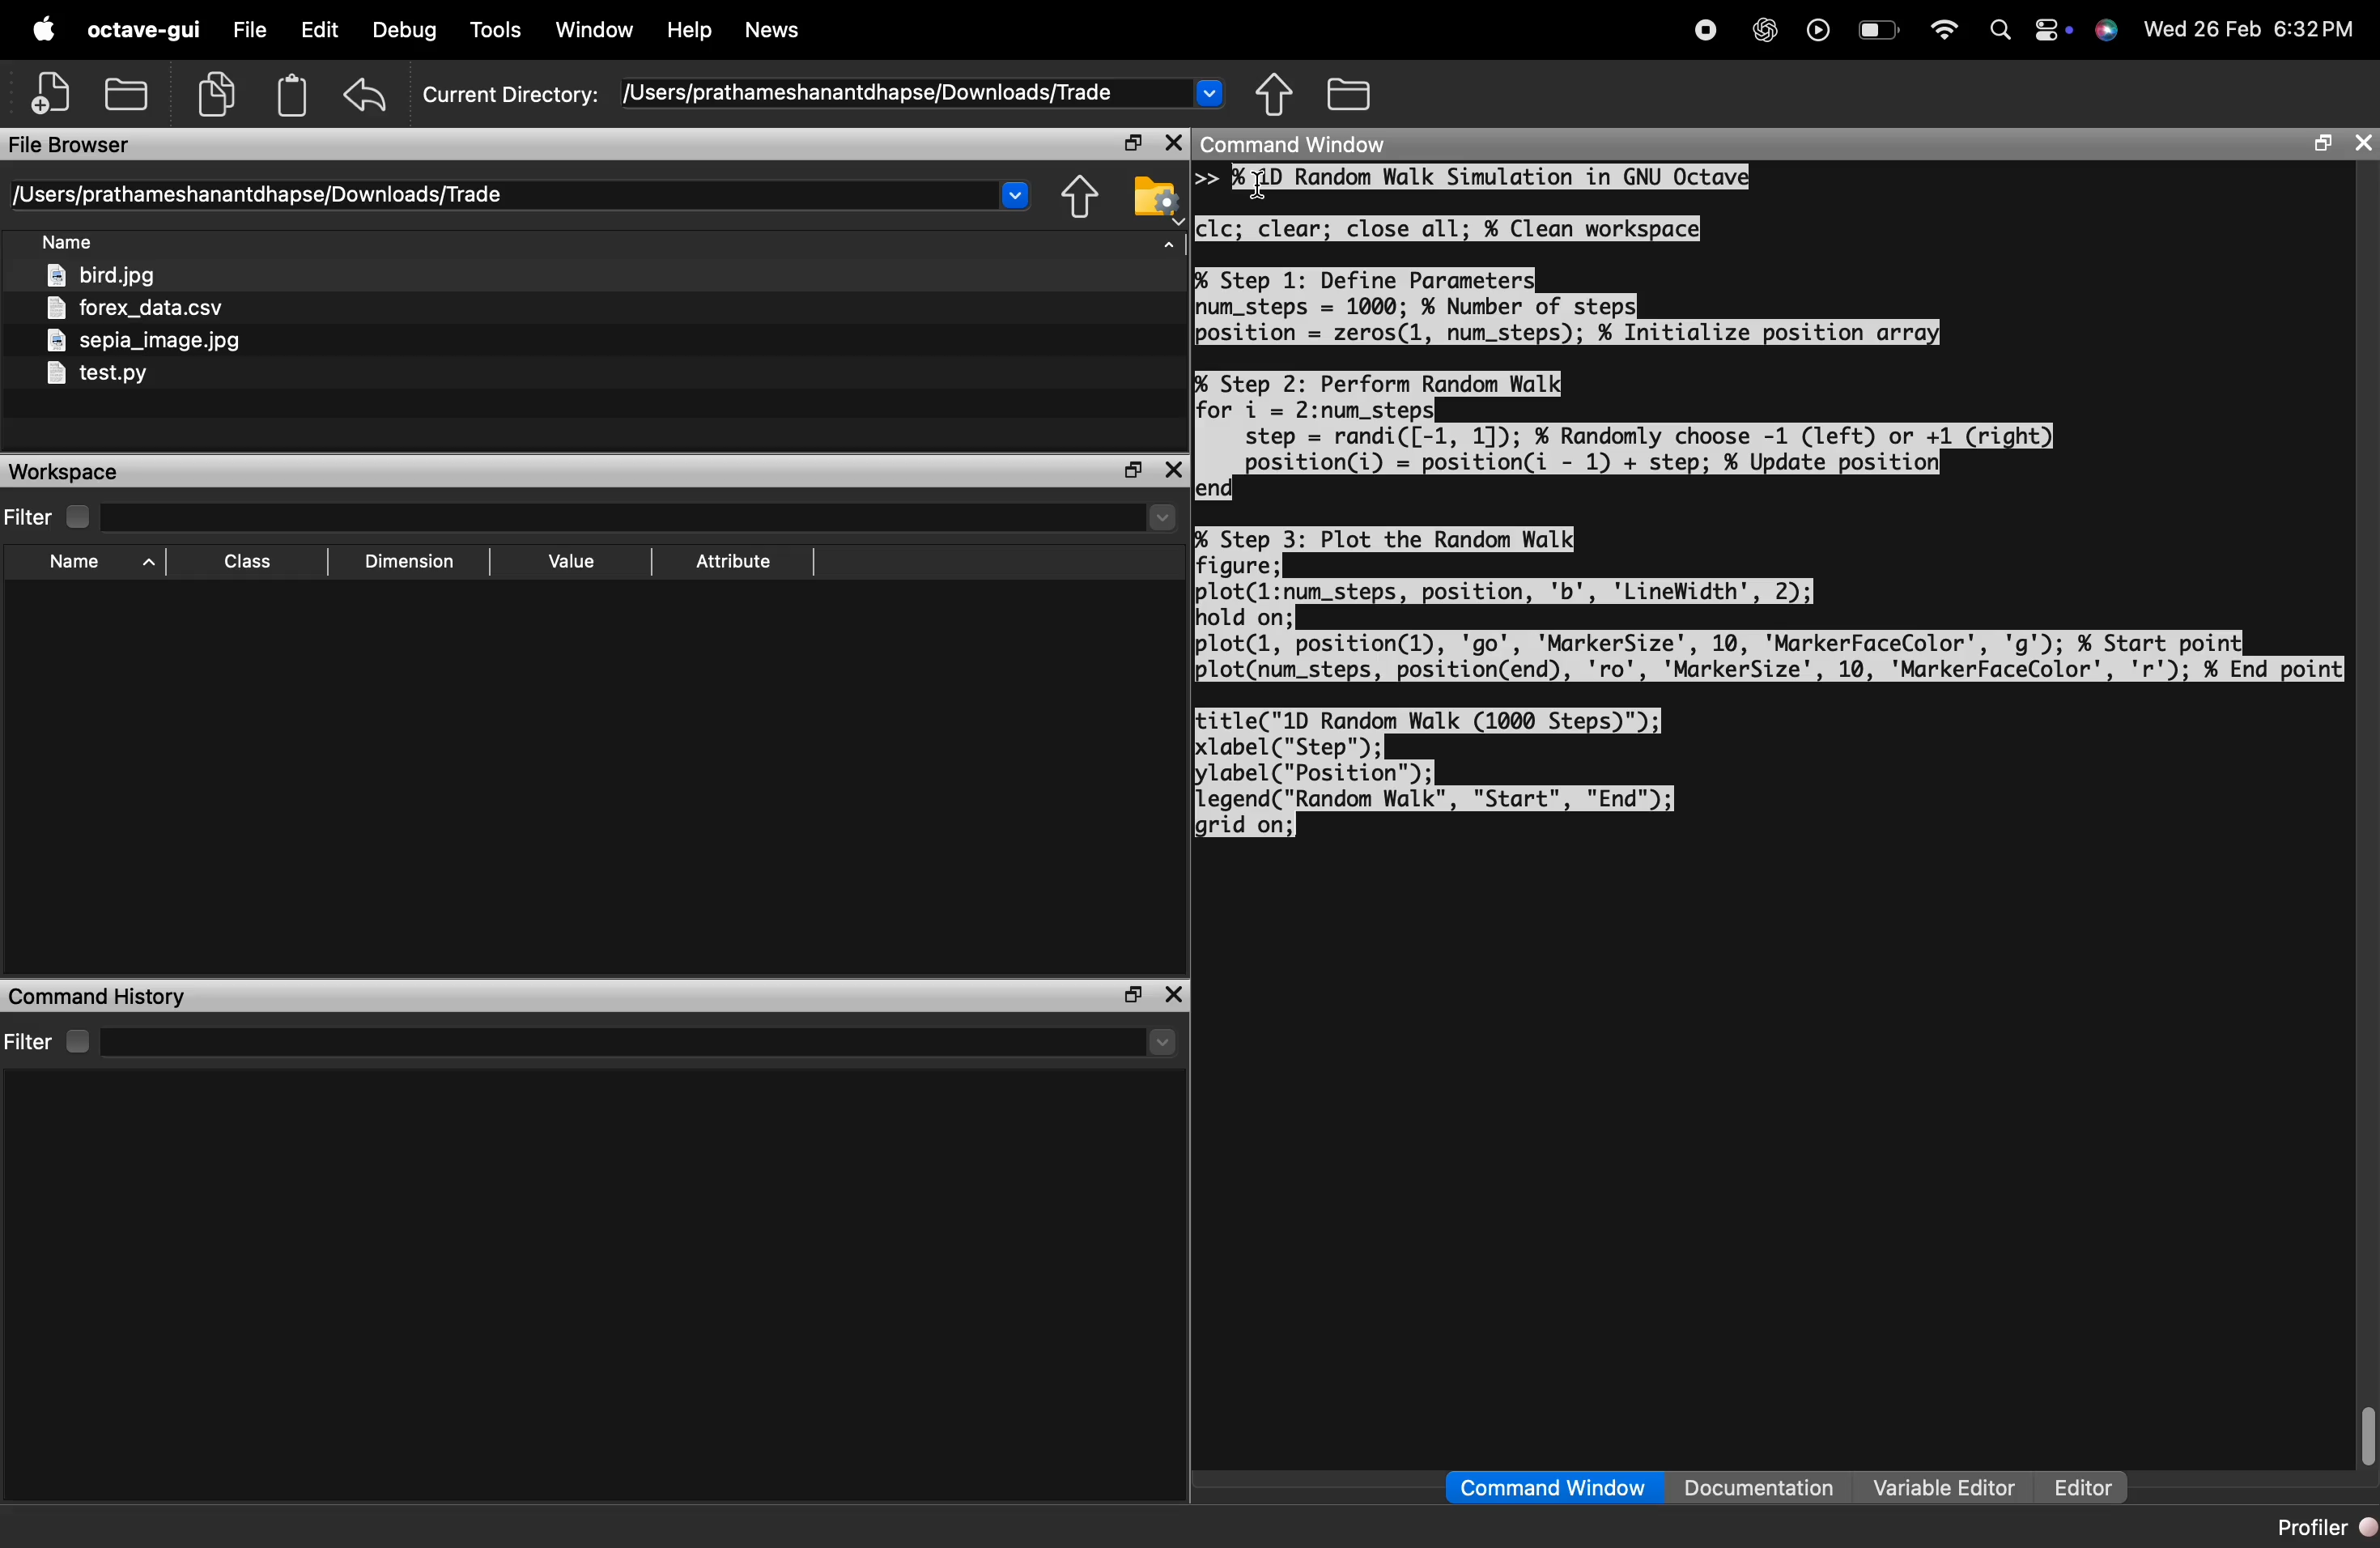  Describe the element at coordinates (129, 91) in the screenshot. I see `open an existing file in editor` at that location.